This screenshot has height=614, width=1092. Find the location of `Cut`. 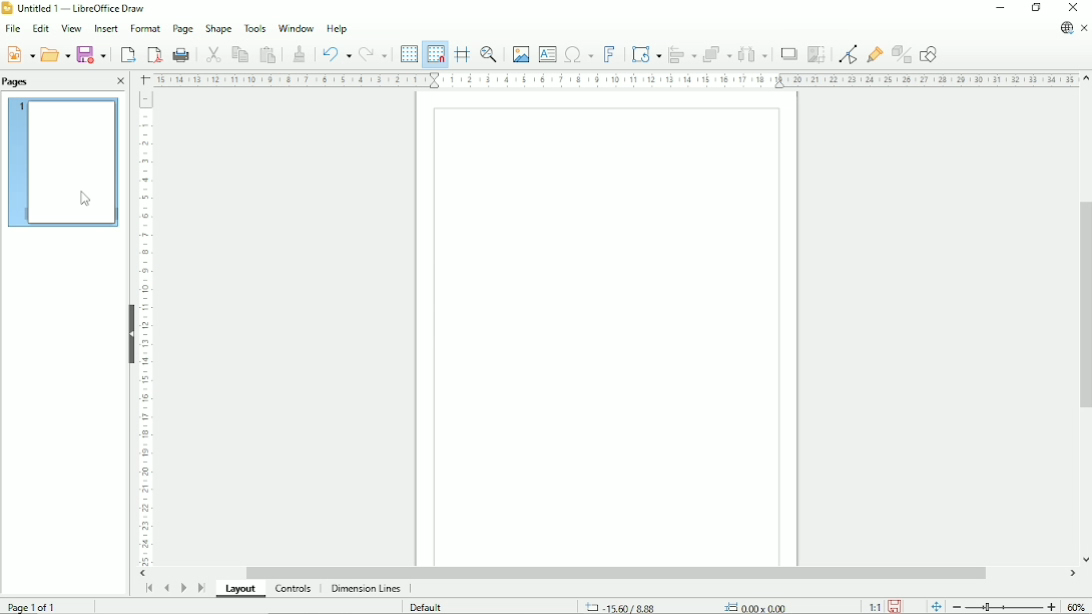

Cut is located at coordinates (212, 53).